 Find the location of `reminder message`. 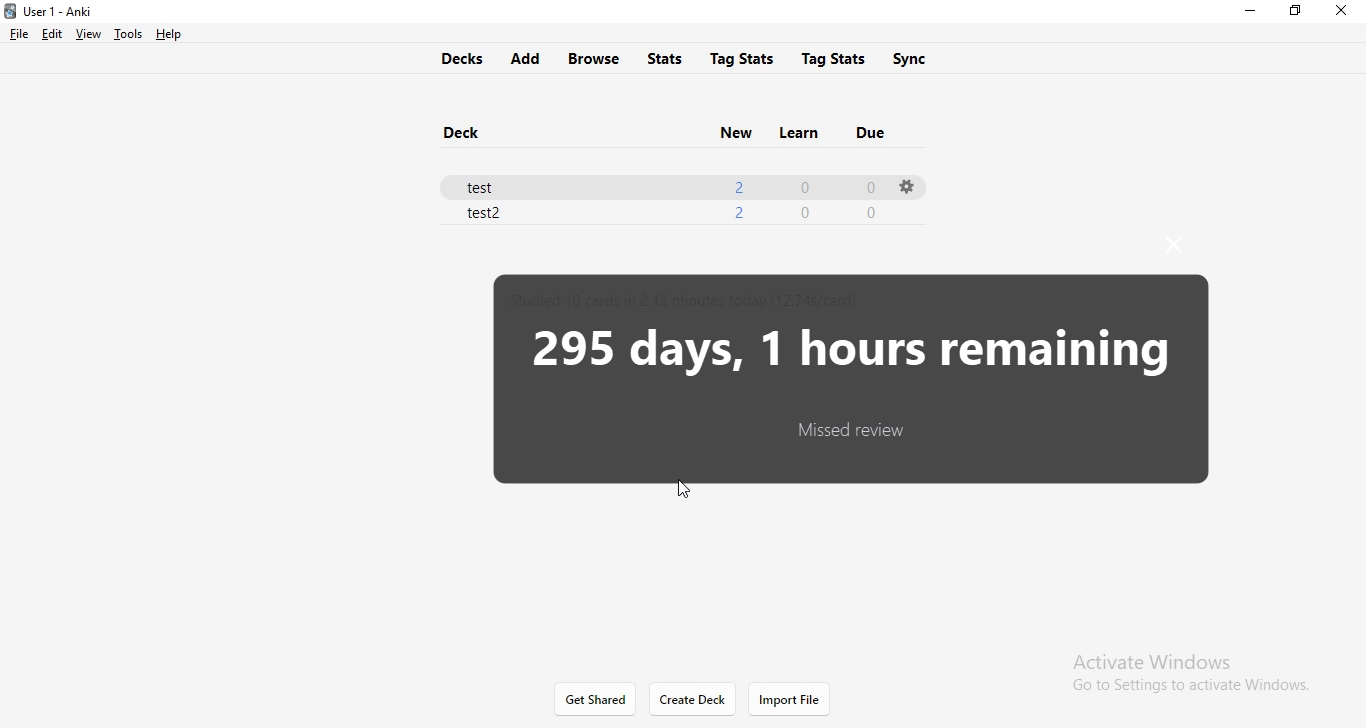

reminder message is located at coordinates (850, 375).